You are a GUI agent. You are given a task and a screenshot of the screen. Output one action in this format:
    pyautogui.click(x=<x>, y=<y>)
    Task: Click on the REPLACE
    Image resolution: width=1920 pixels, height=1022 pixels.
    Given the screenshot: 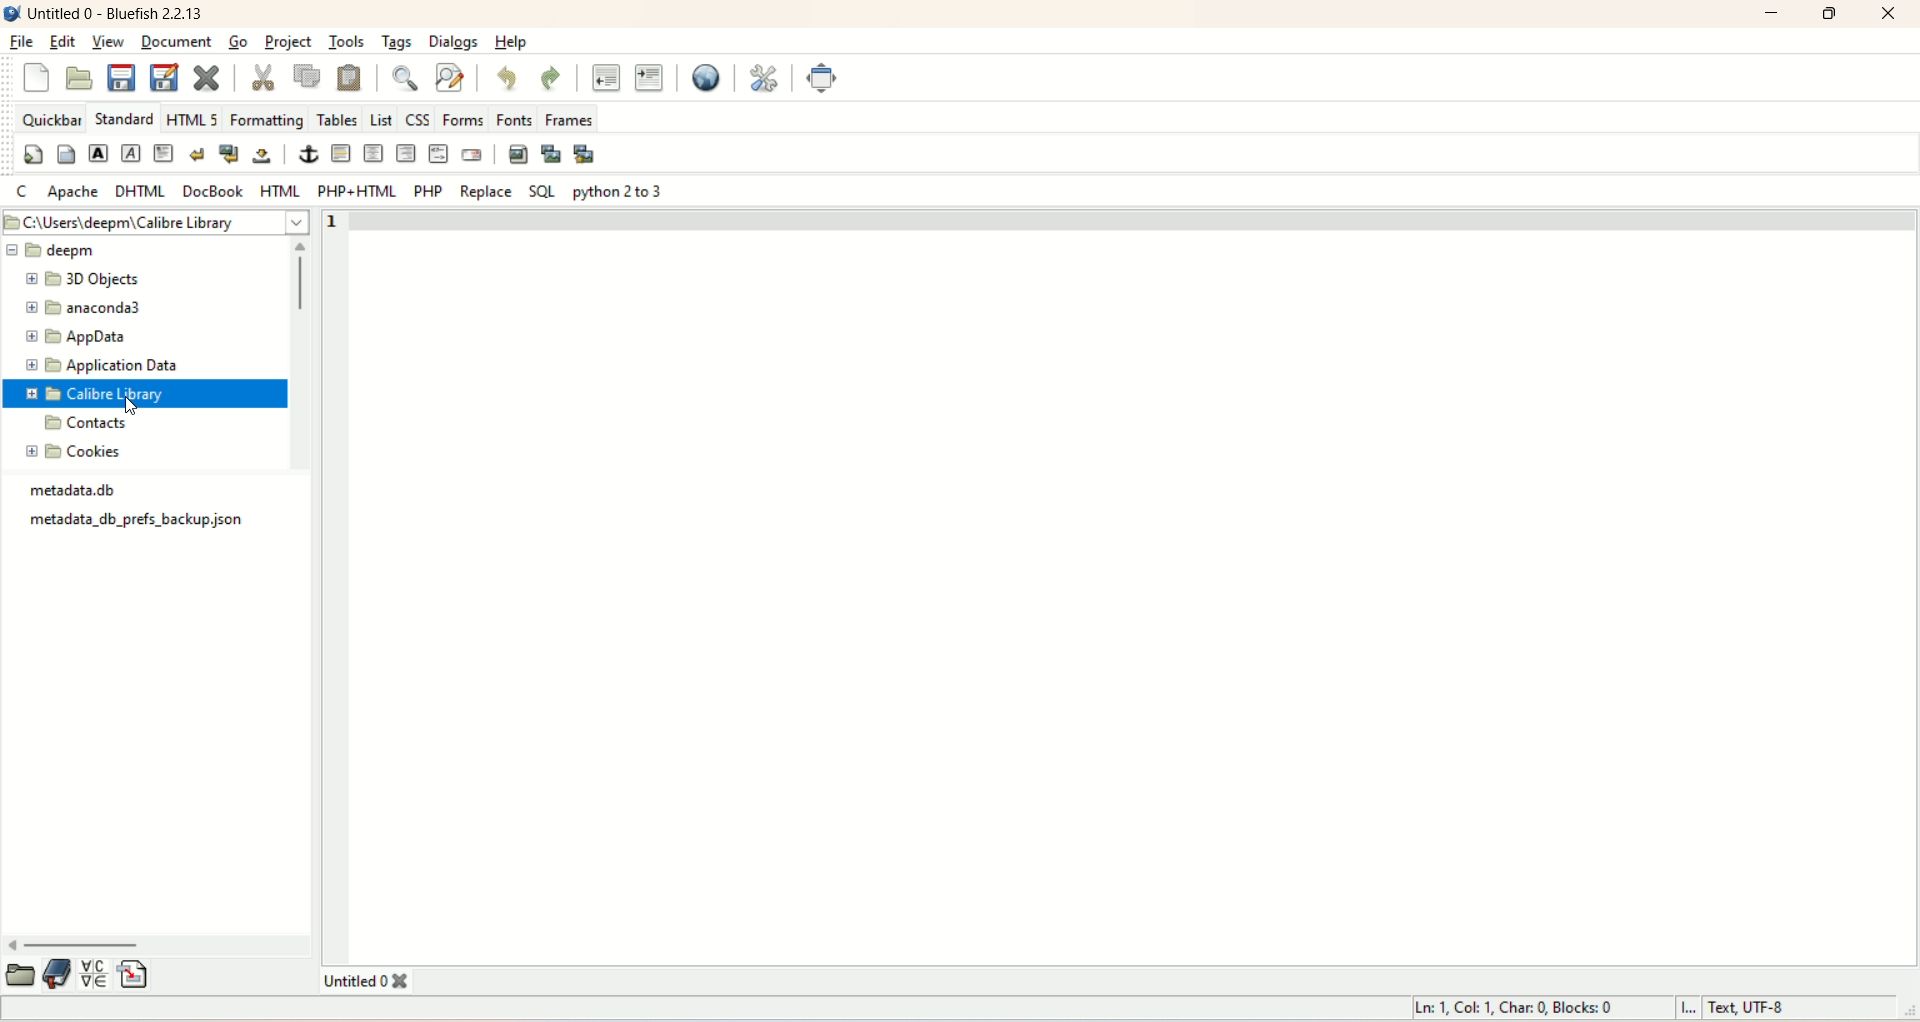 What is the action you would take?
    pyautogui.click(x=485, y=195)
    